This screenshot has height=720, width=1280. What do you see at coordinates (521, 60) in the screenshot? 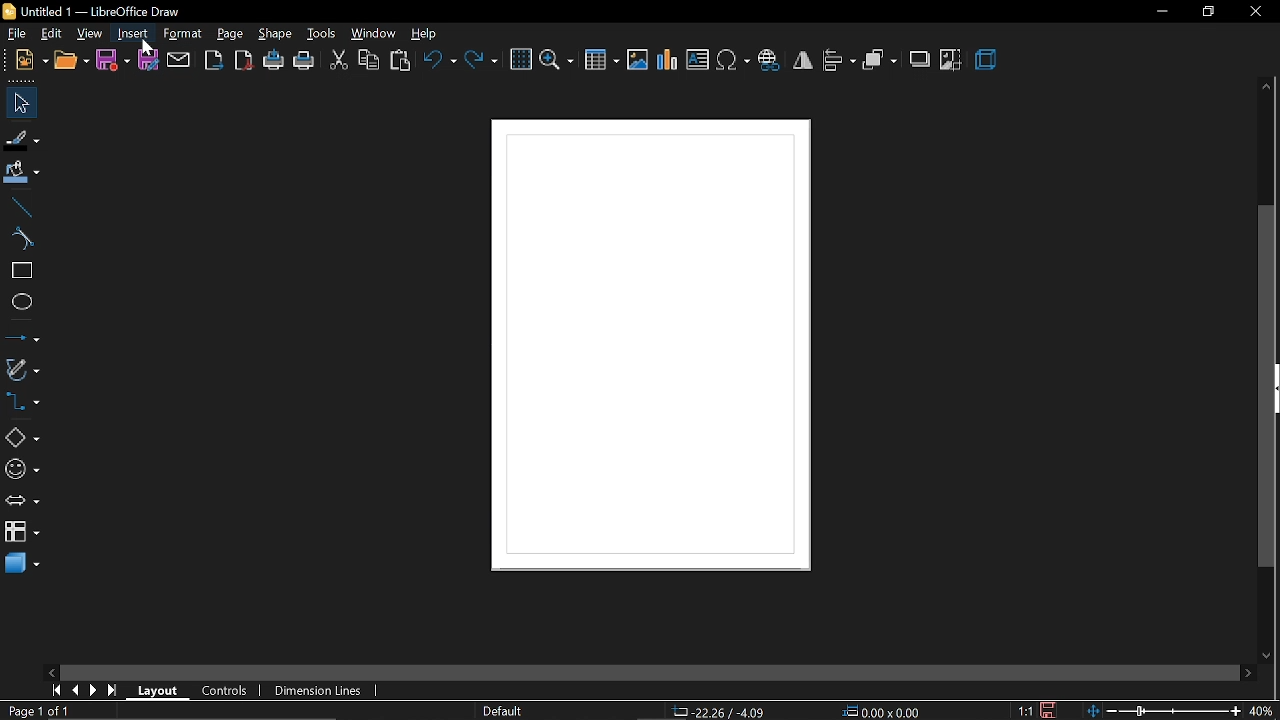
I see `grid` at bounding box center [521, 60].